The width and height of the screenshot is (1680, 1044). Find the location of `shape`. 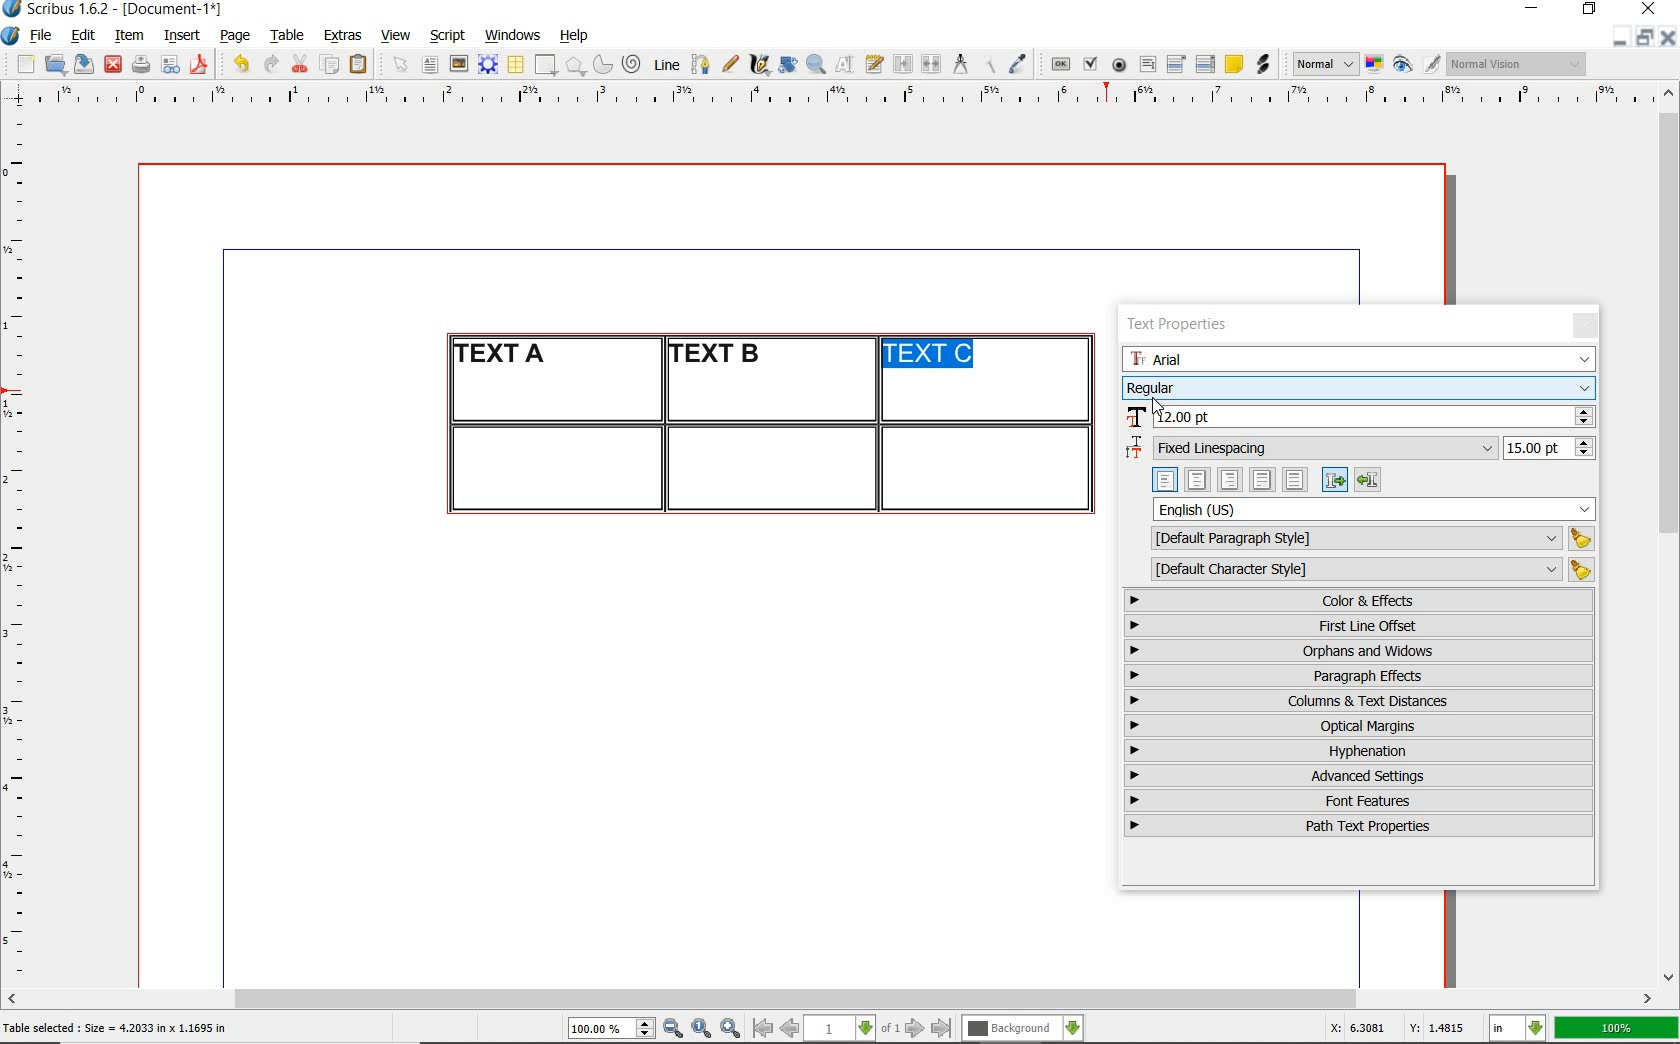

shape is located at coordinates (548, 66).